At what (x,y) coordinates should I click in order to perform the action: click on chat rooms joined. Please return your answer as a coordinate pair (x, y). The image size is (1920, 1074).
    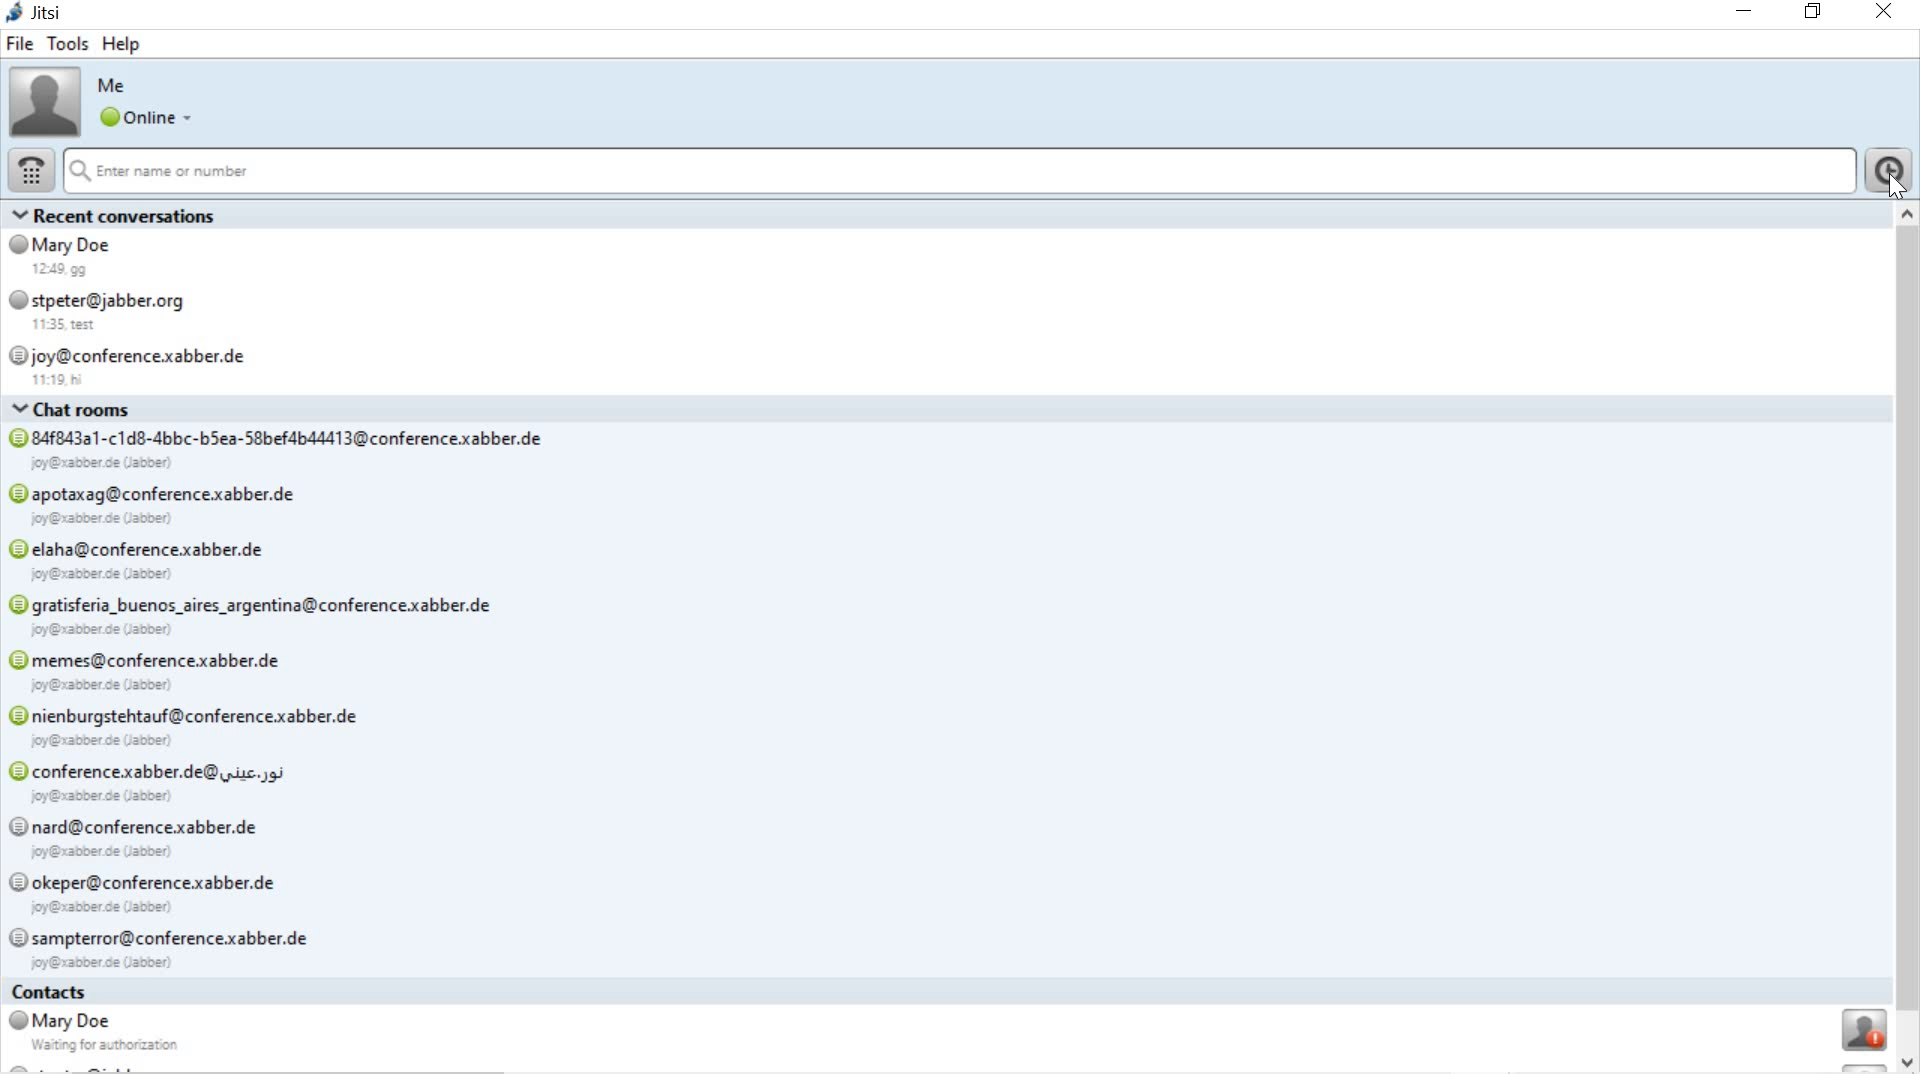
    Looking at the image, I should click on (946, 682).